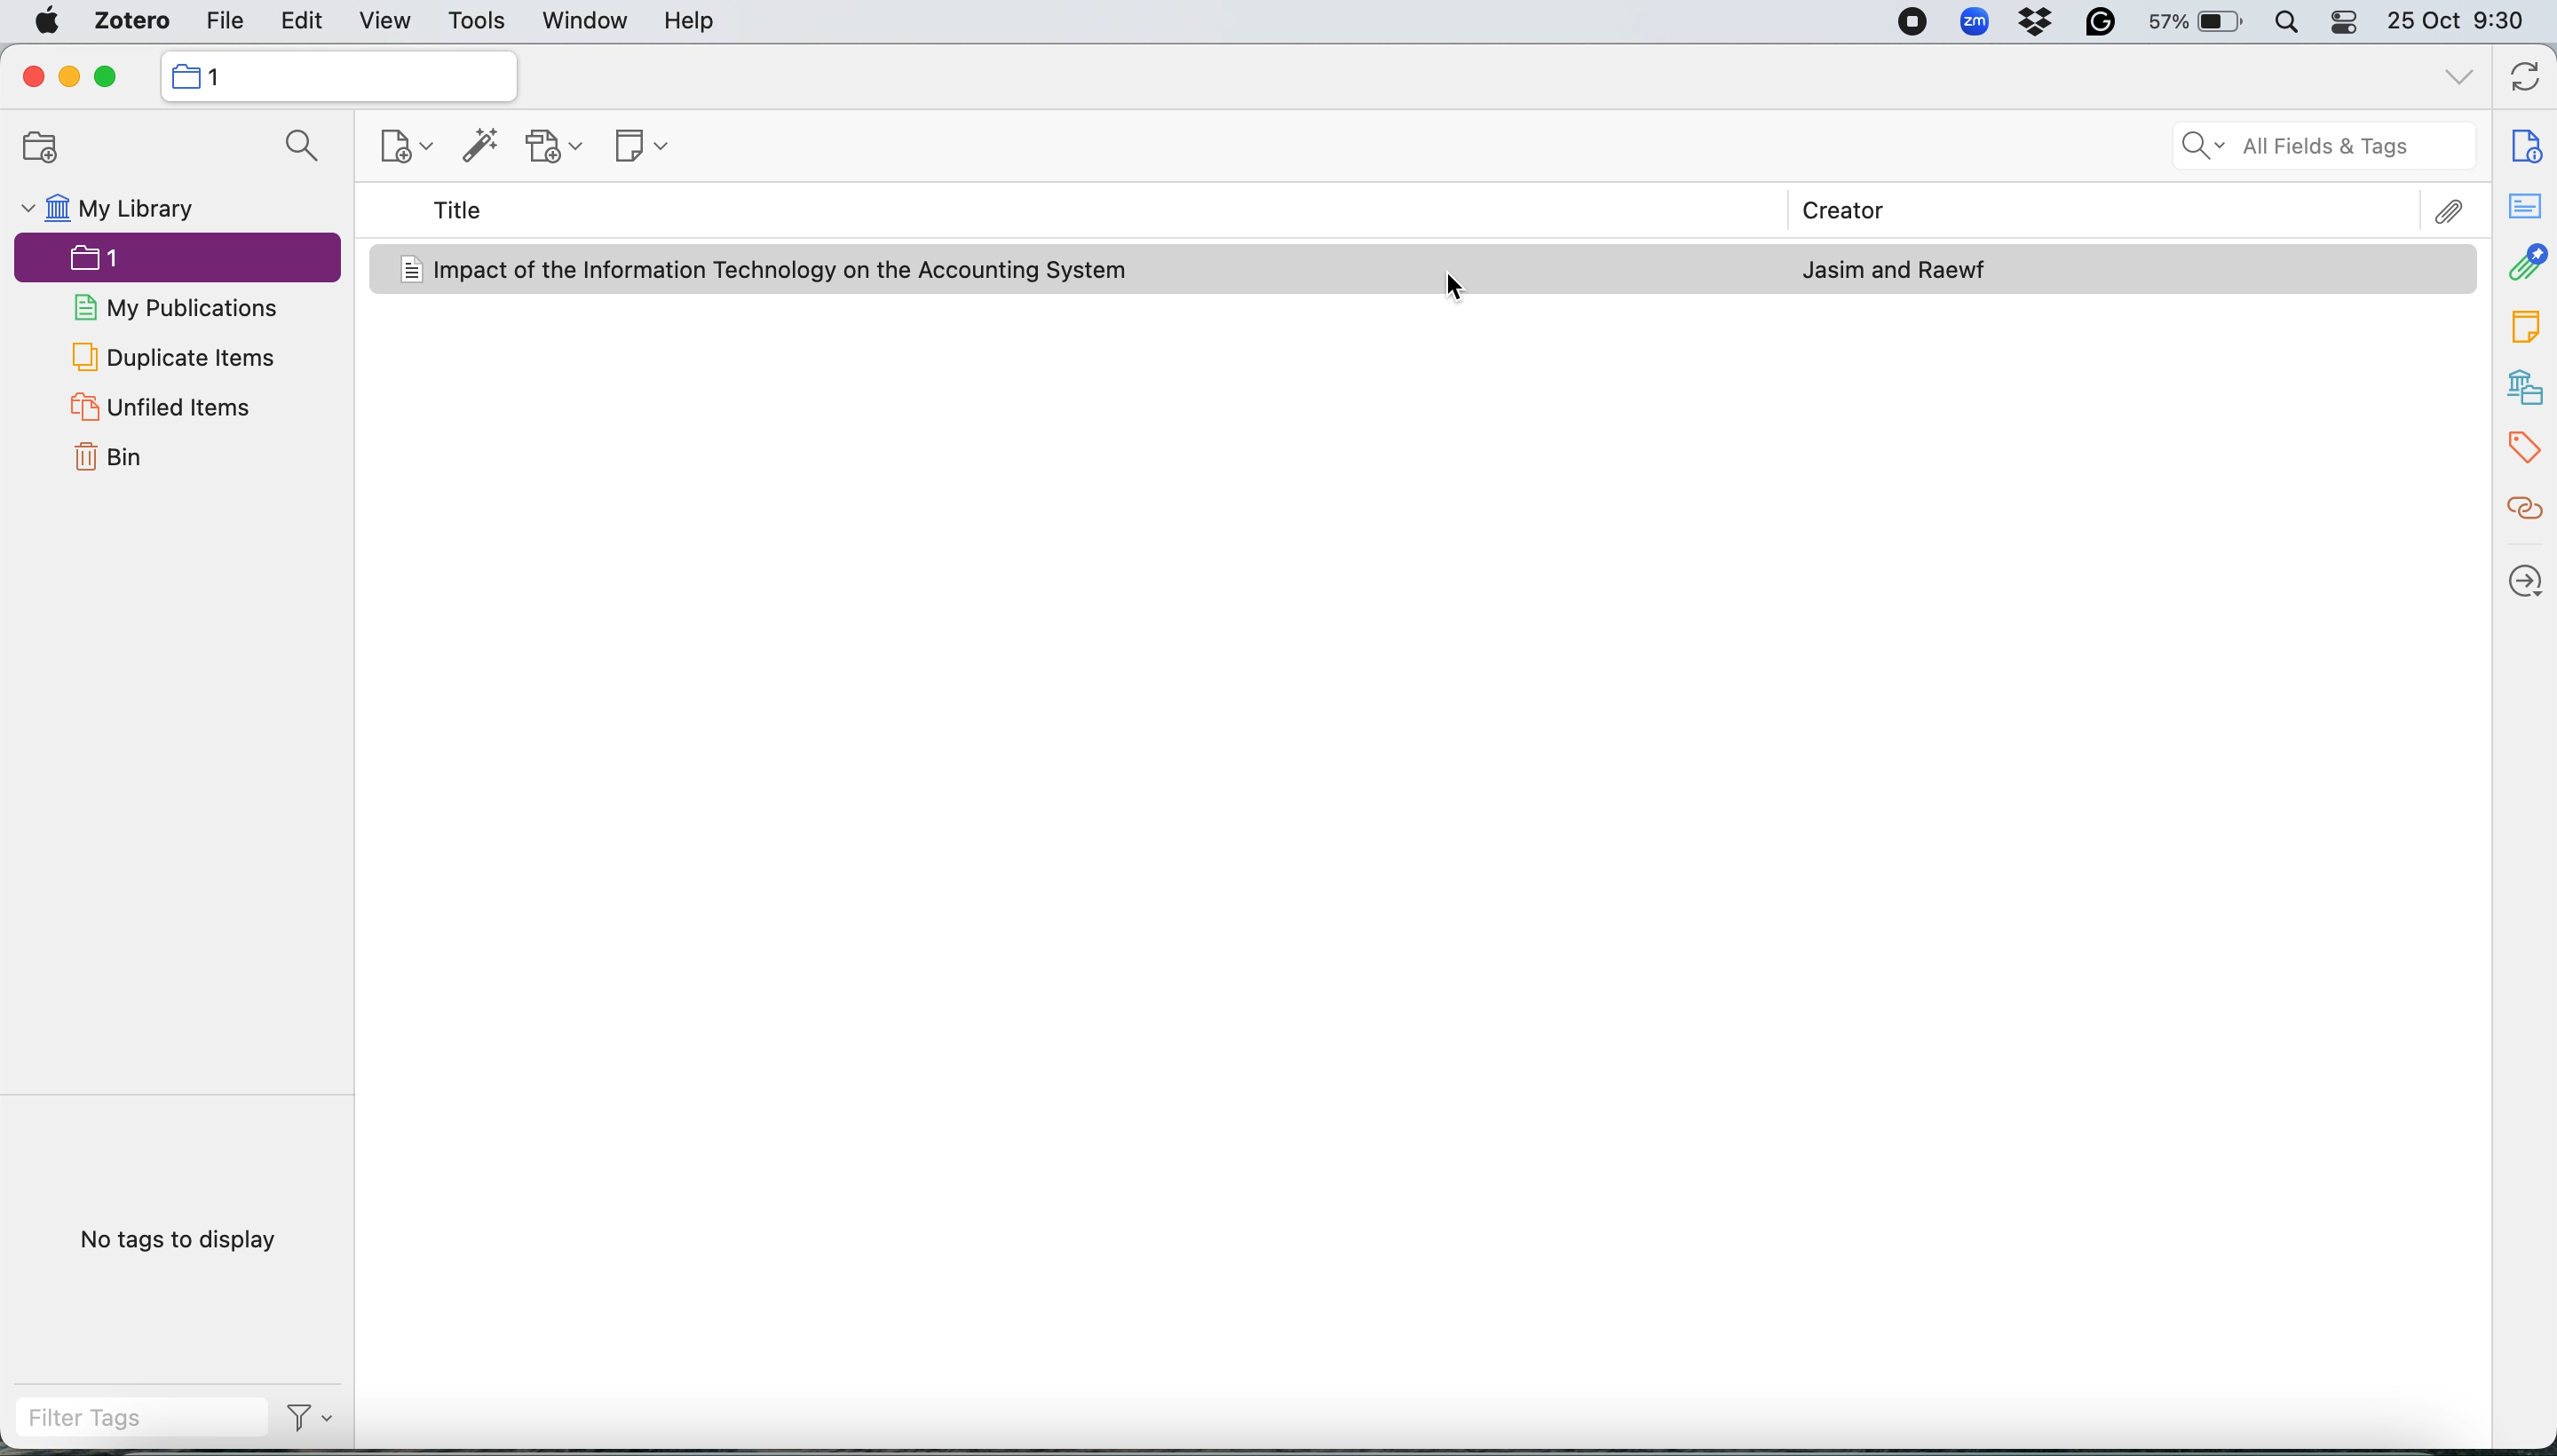 The image size is (2557, 1456). I want to click on new note, so click(638, 149).